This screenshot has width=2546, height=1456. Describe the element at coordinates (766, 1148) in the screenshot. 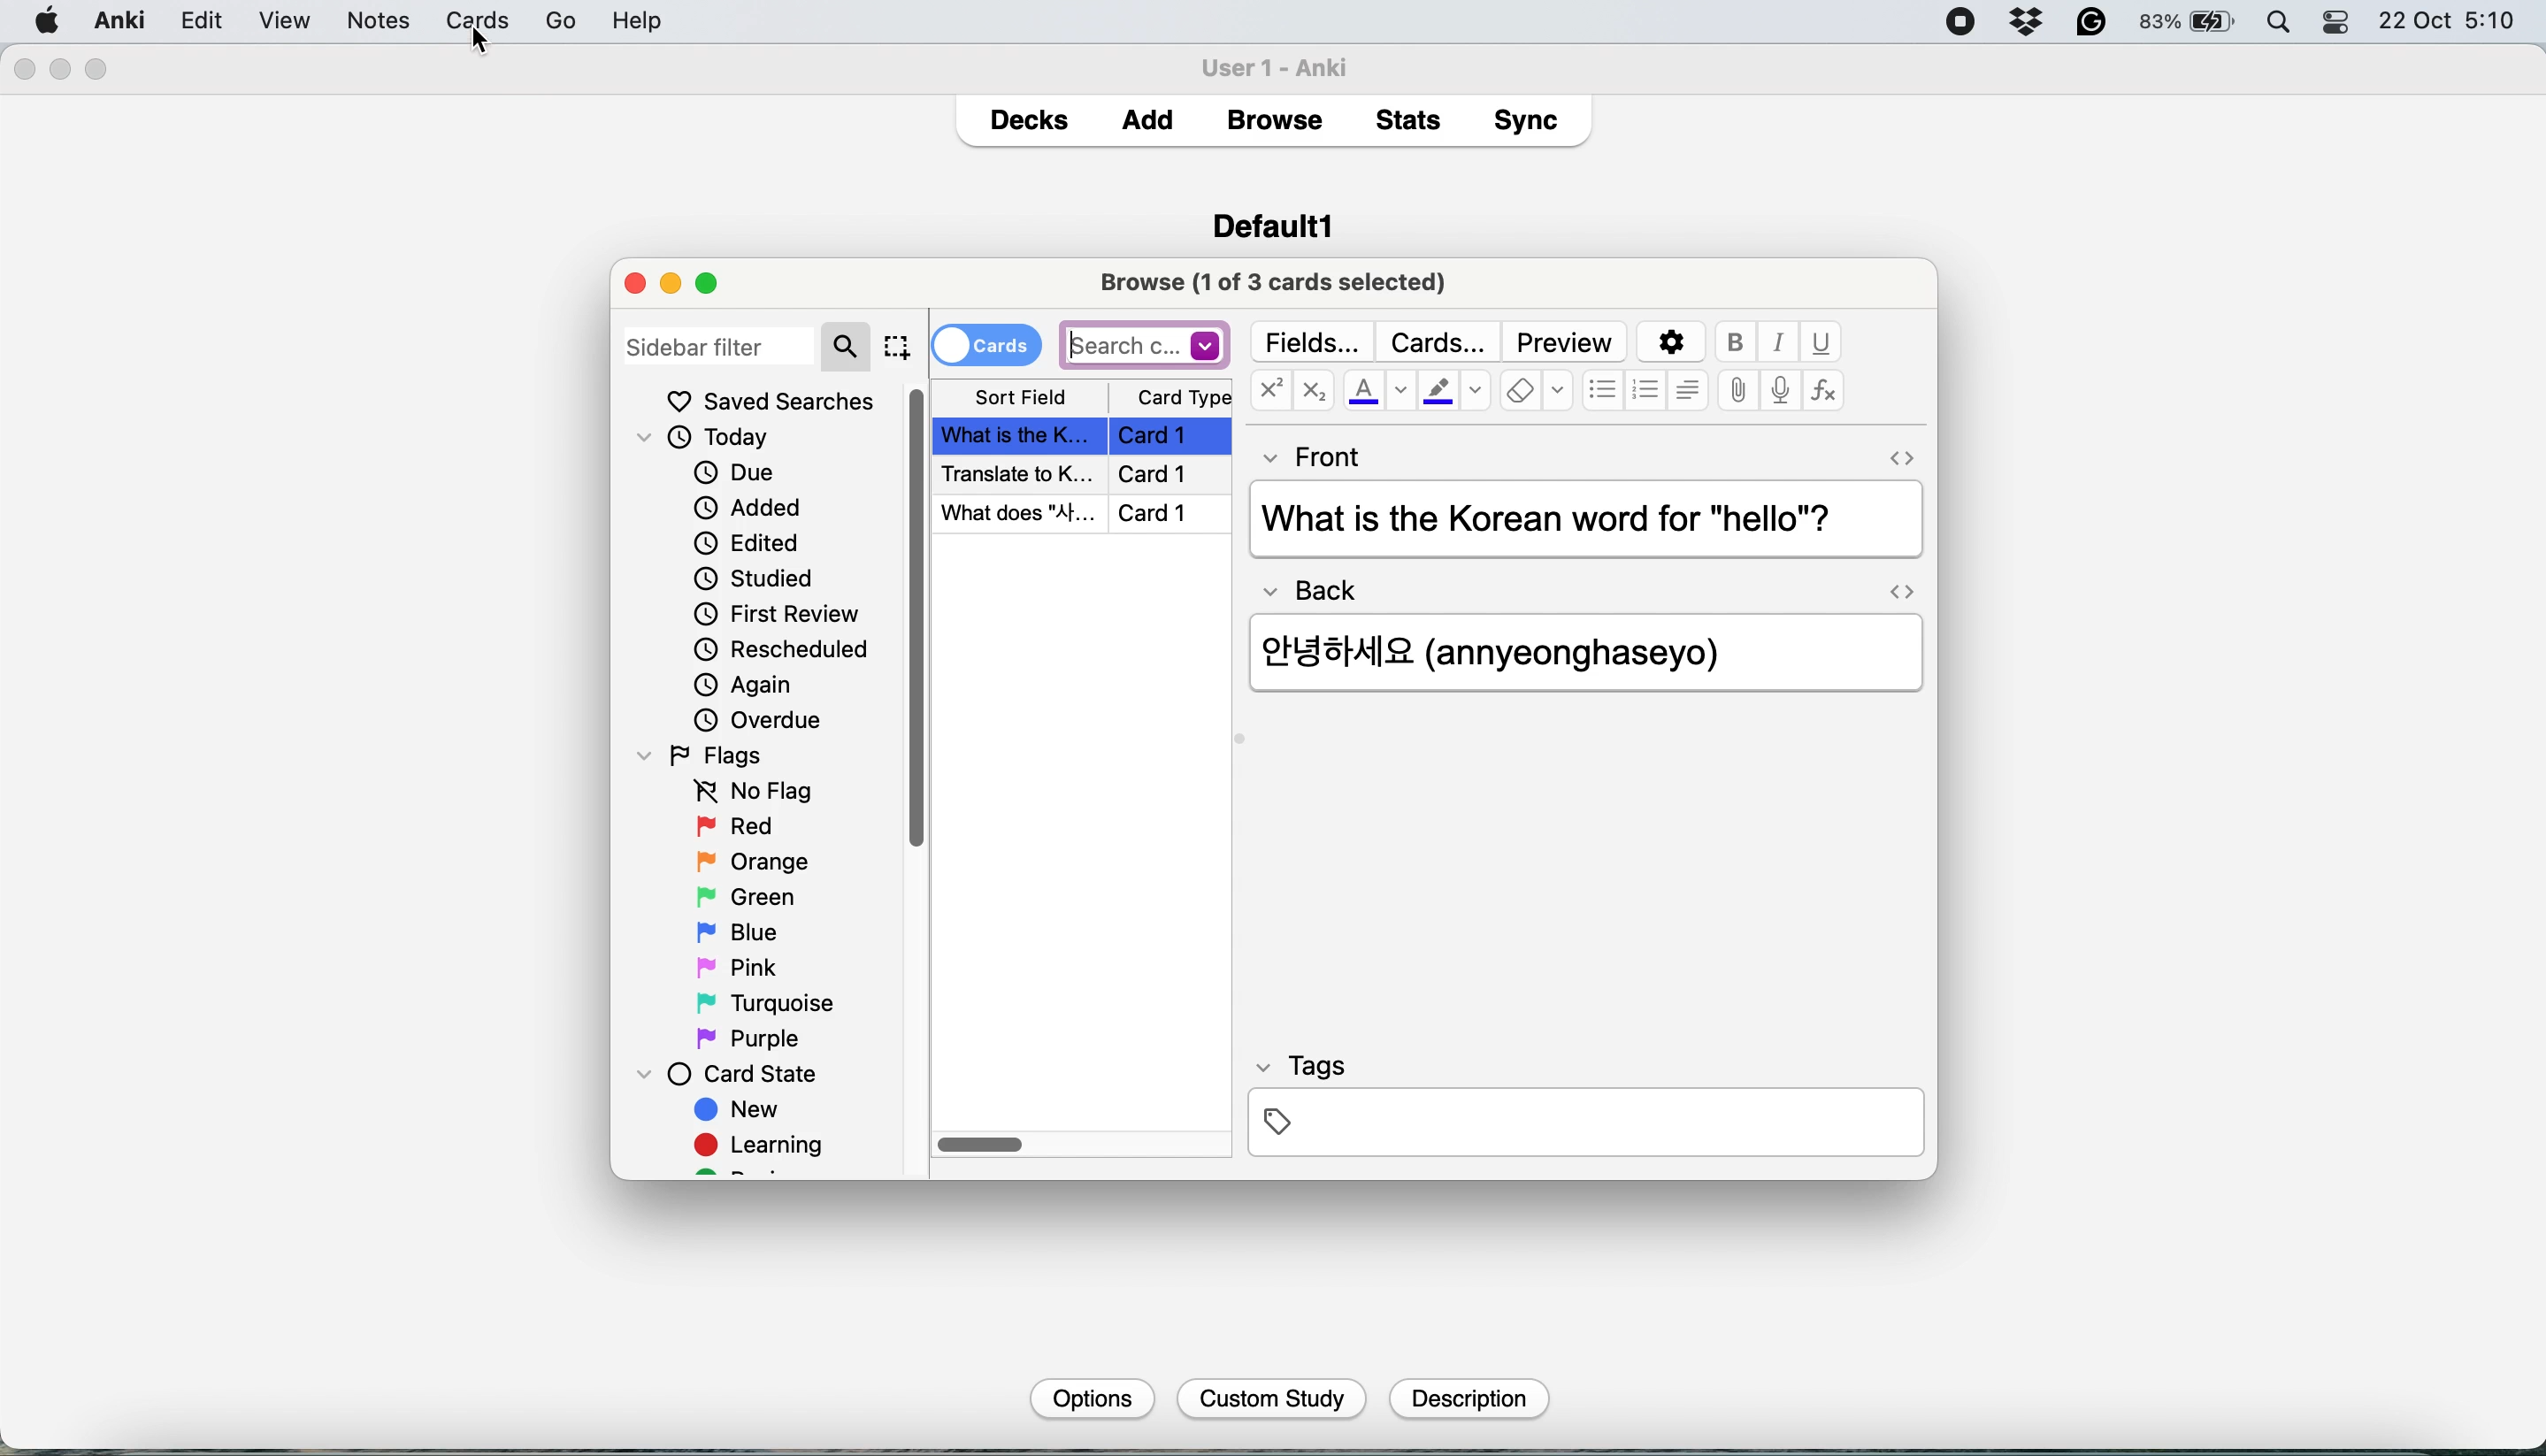

I see `learning` at that location.